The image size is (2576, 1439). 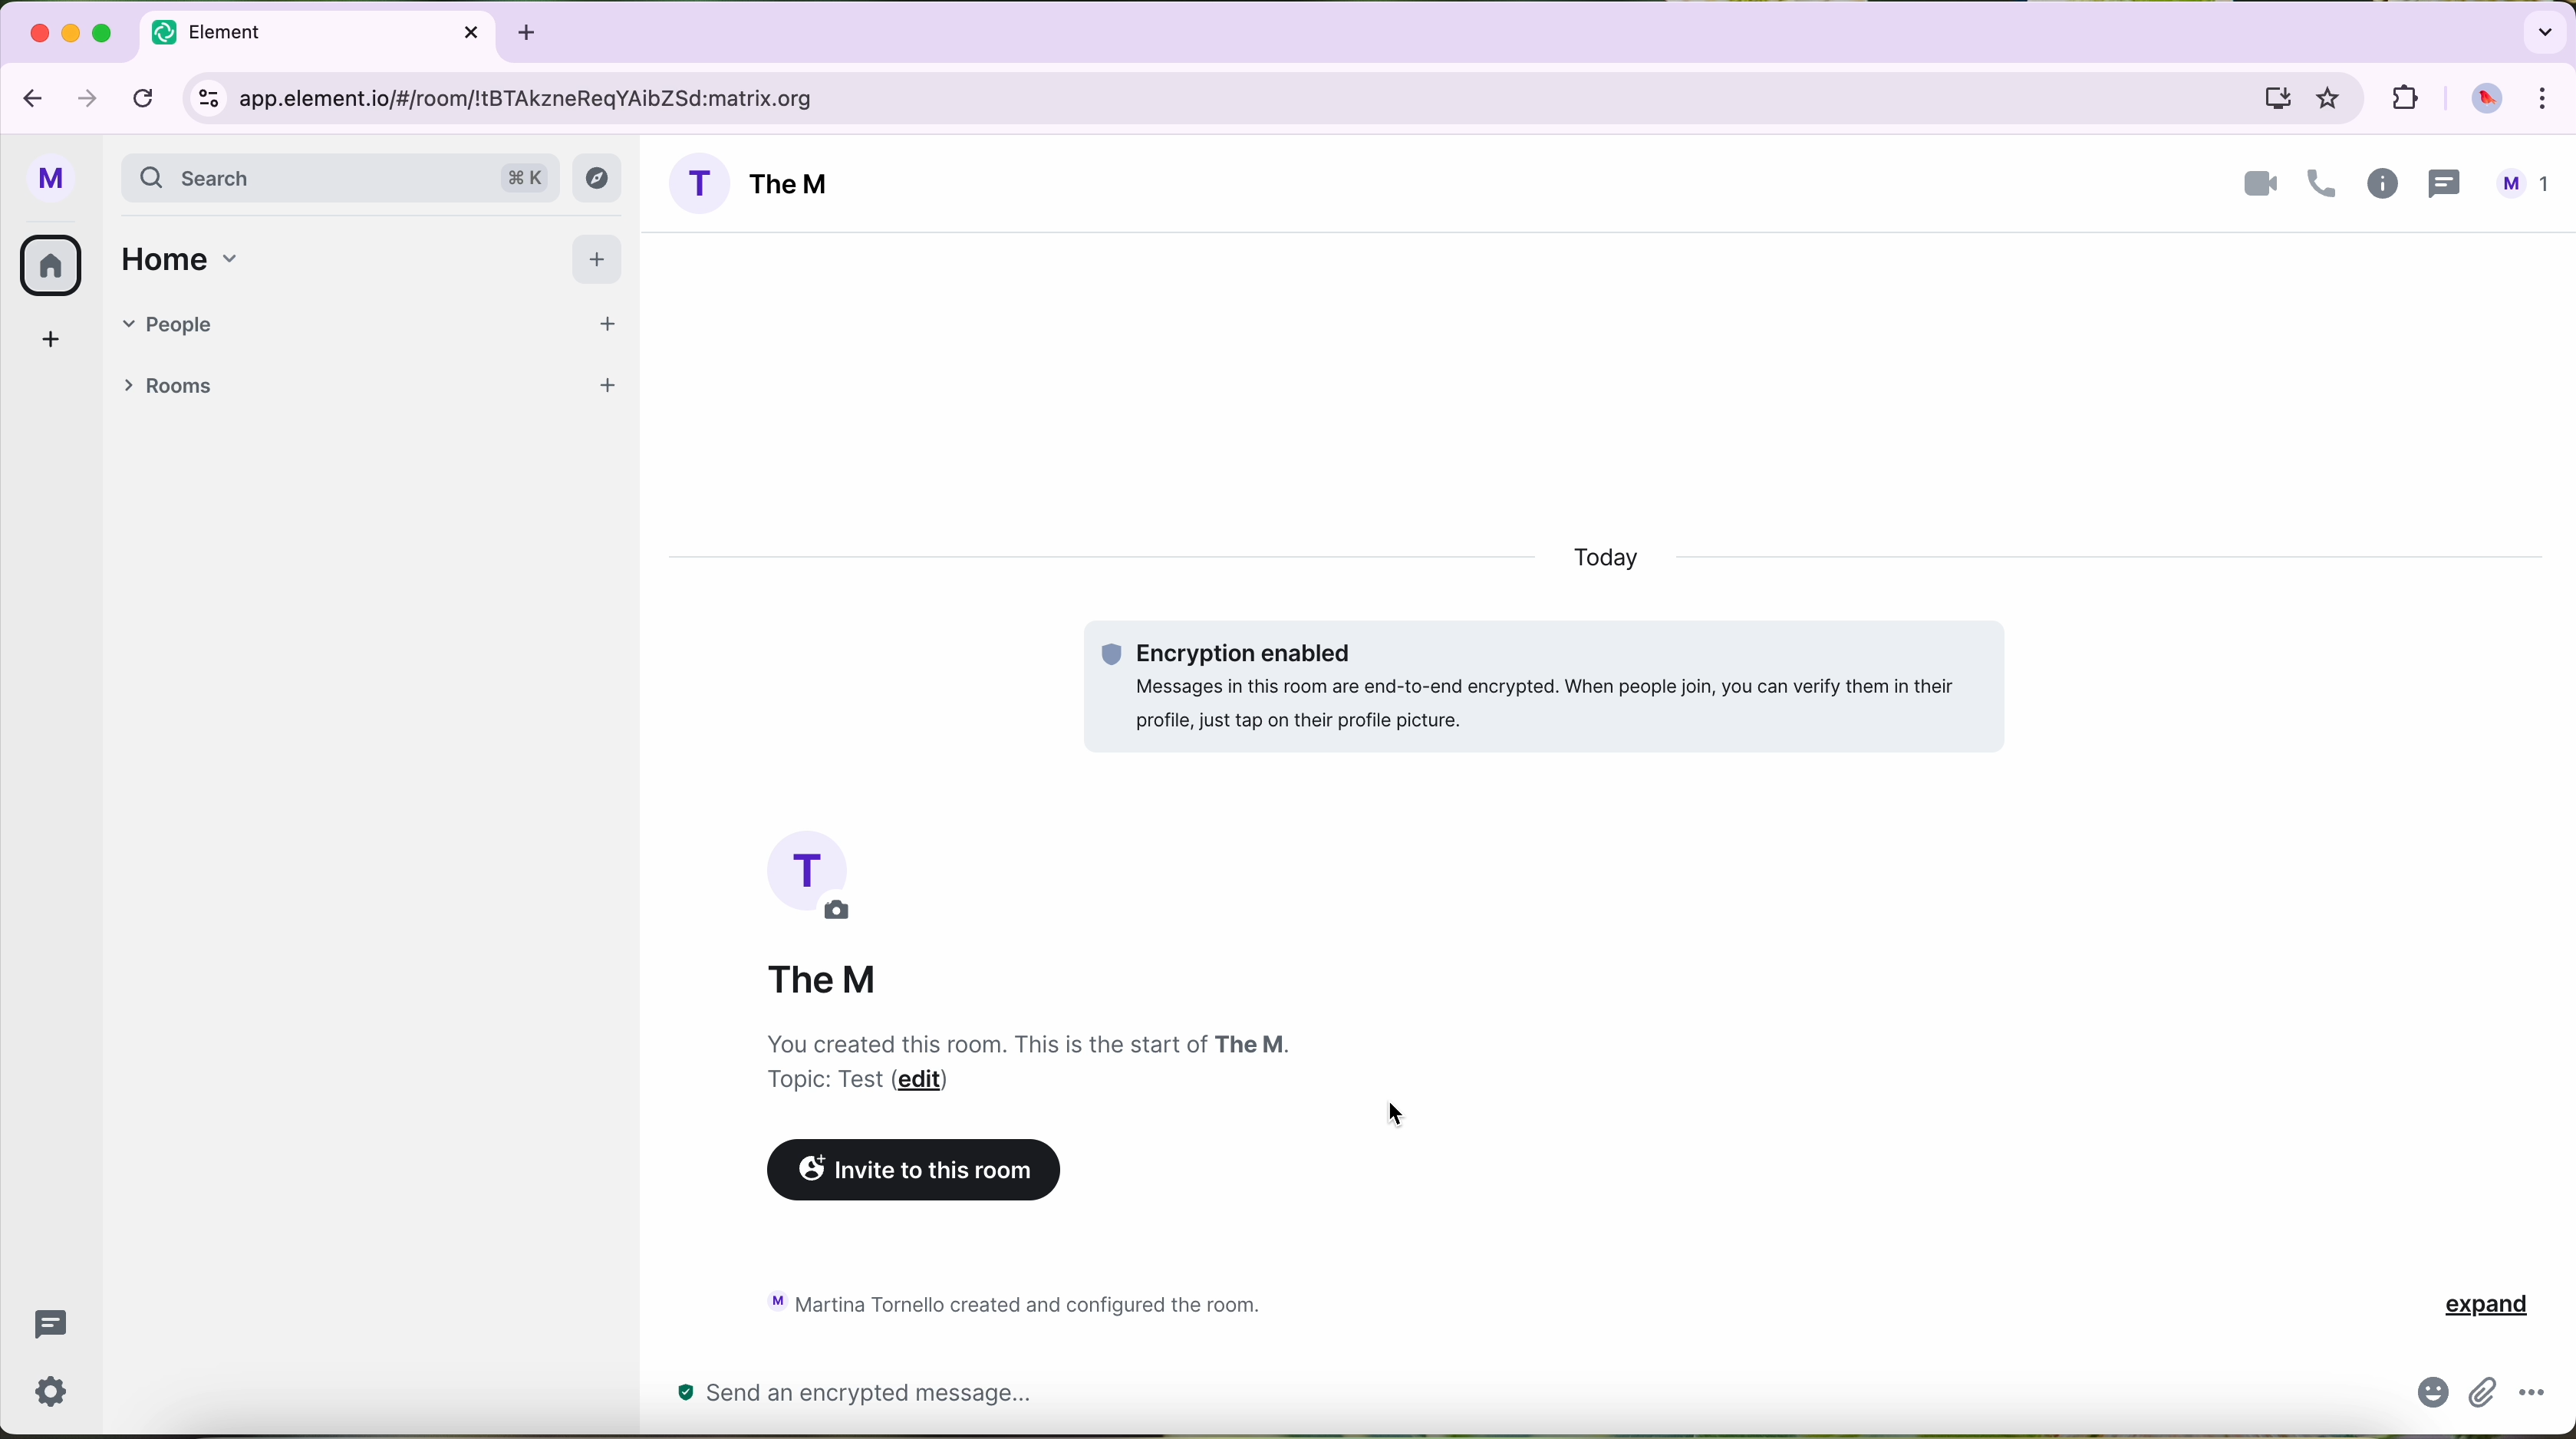 I want to click on encryption enabled, so click(x=1549, y=685).